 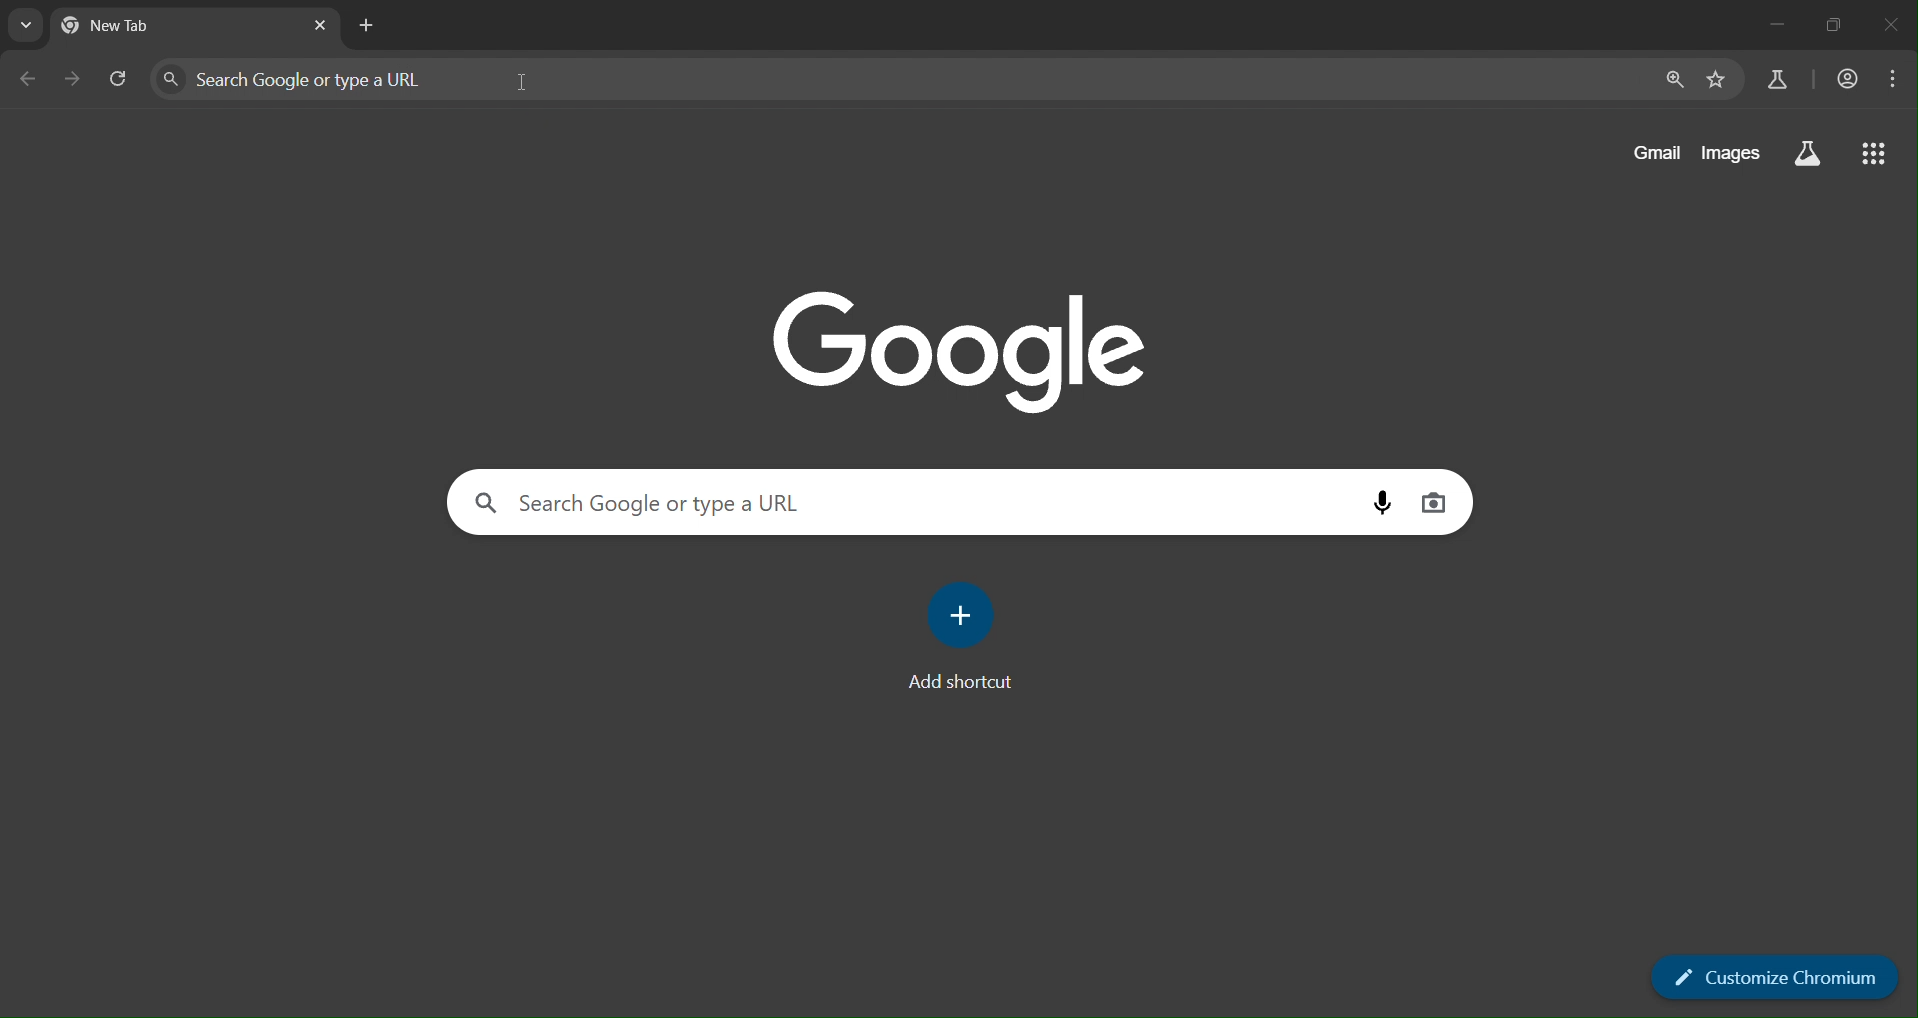 What do you see at coordinates (1781, 79) in the screenshot?
I see `search labs` at bounding box center [1781, 79].